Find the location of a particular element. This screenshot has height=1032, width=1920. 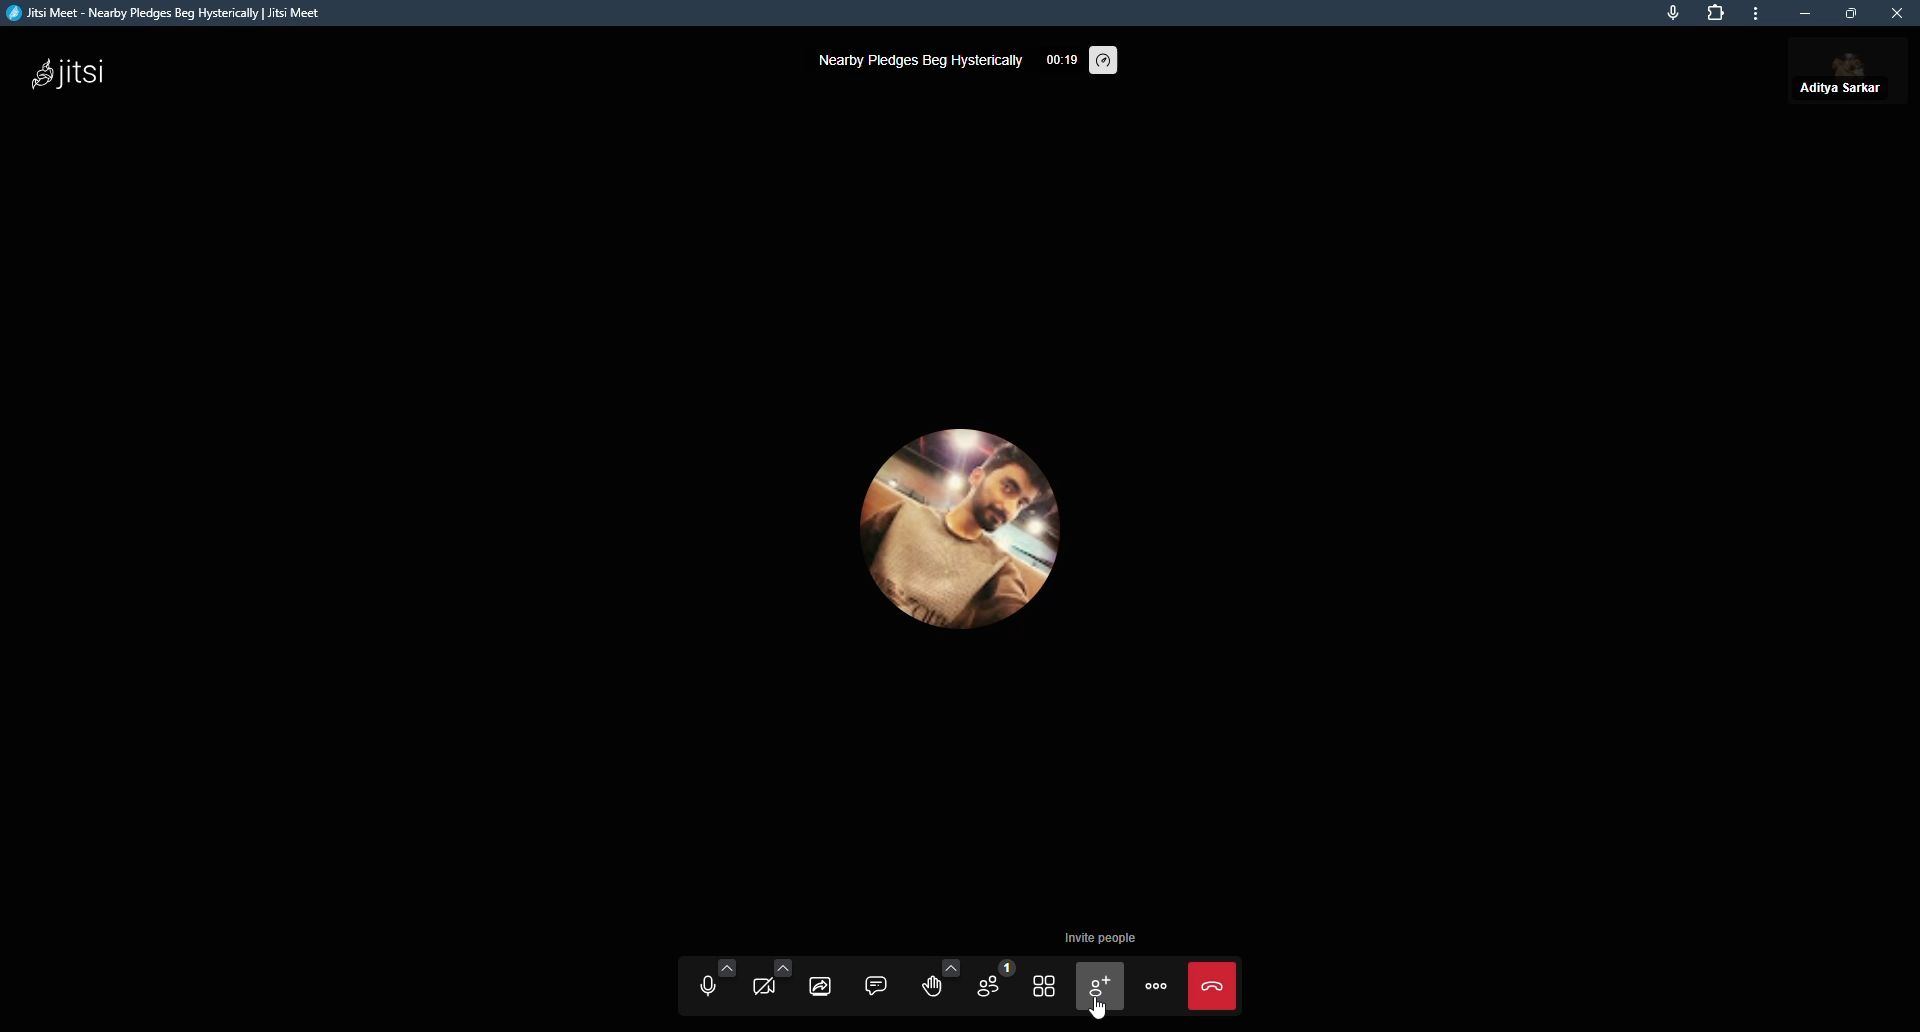

profile is located at coordinates (960, 521).